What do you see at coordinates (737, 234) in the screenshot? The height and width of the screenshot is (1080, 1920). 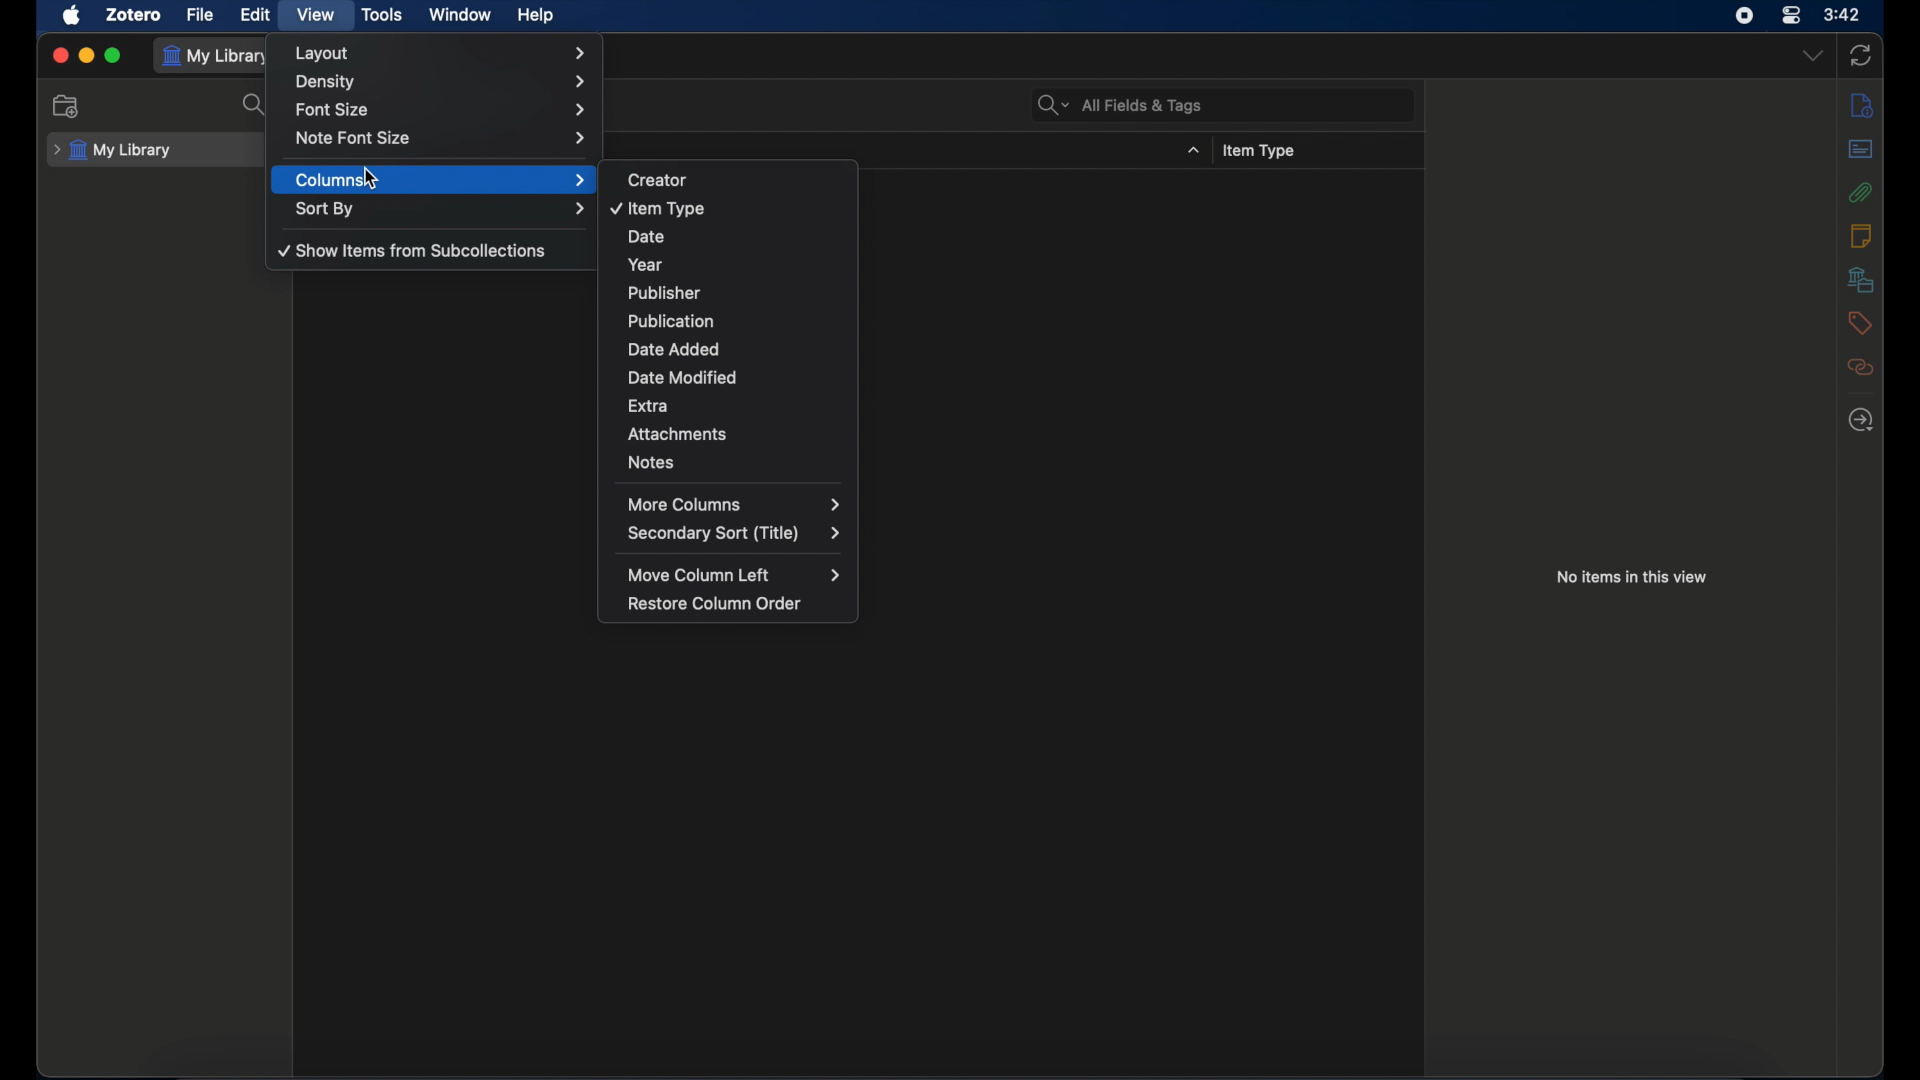 I see `date` at bounding box center [737, 234].